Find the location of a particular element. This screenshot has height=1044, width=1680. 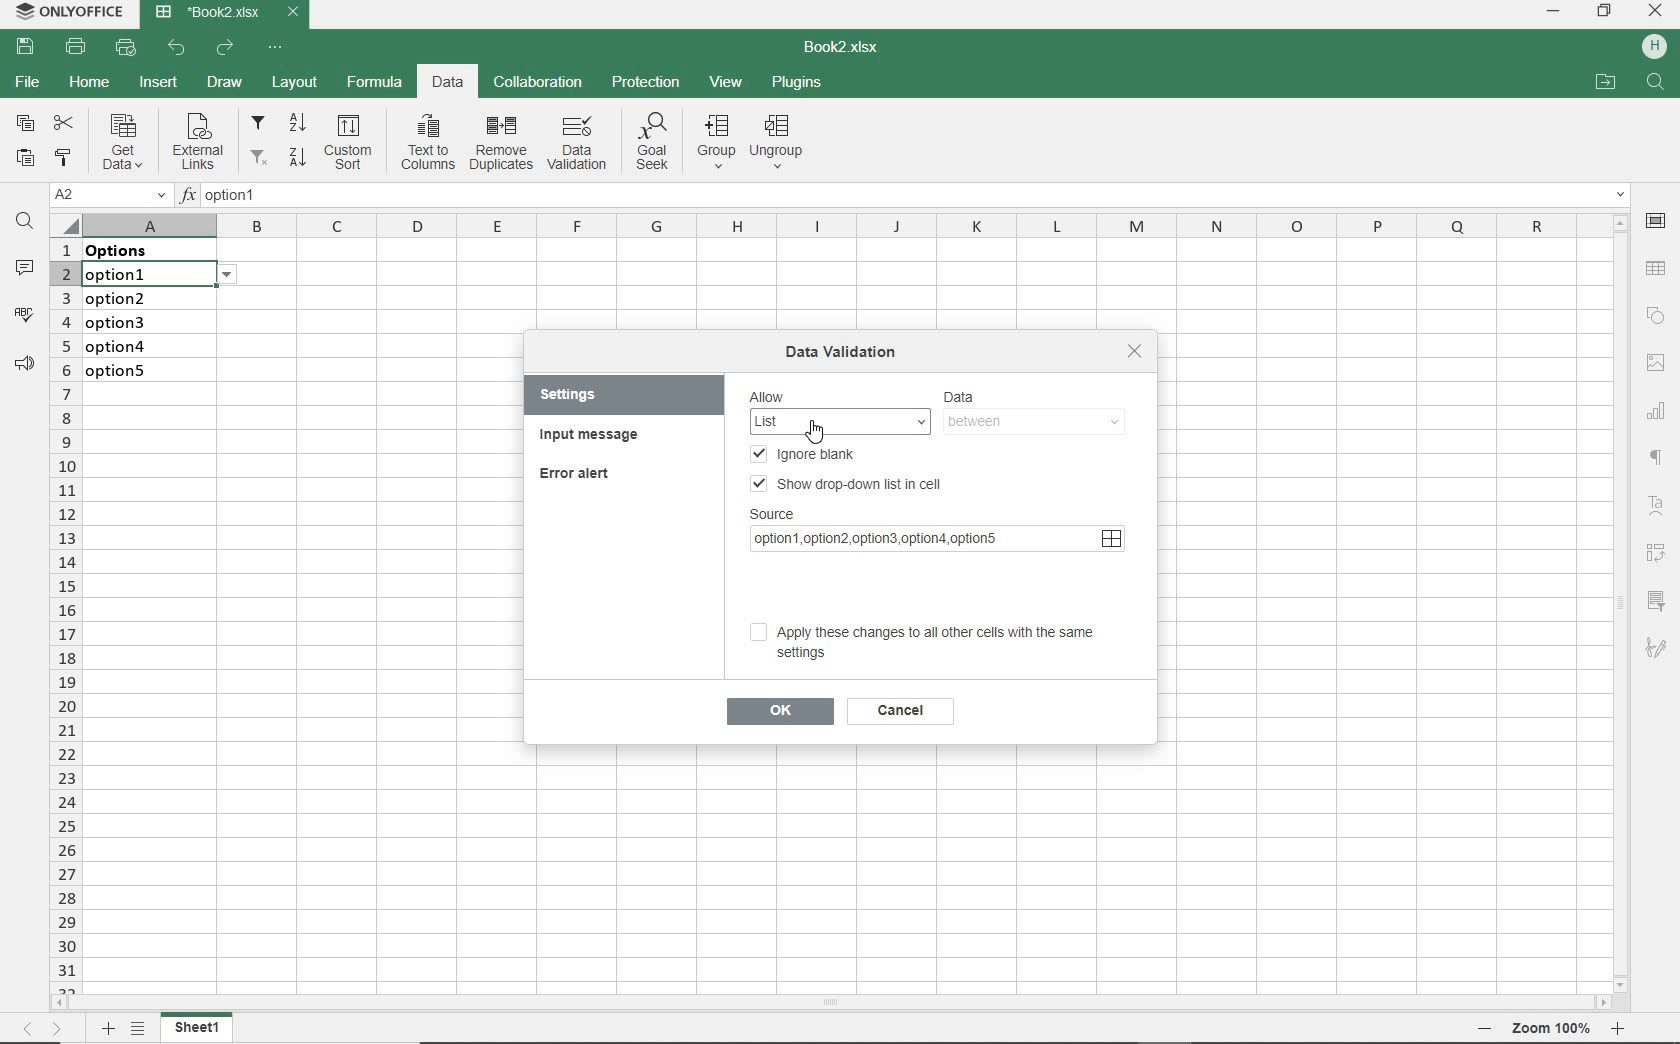

group is located at coordinates (718, 144).